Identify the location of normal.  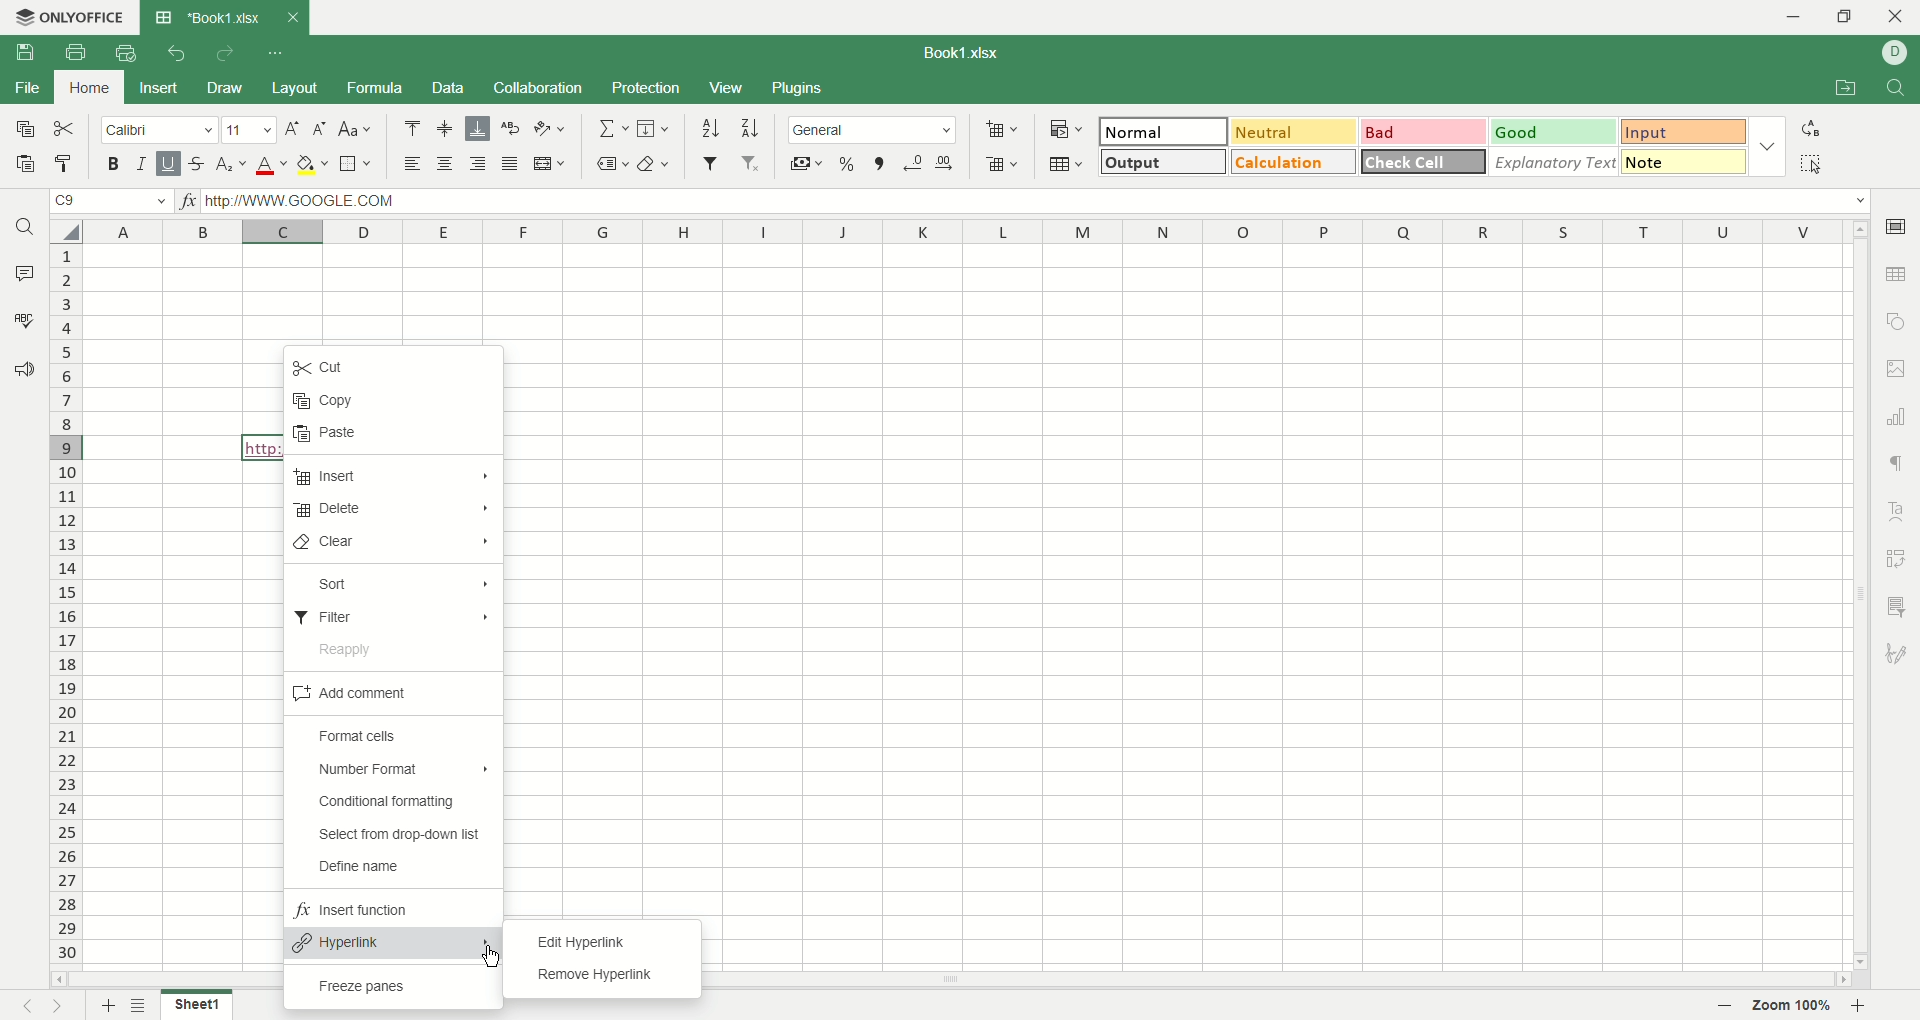
(1165, 131).